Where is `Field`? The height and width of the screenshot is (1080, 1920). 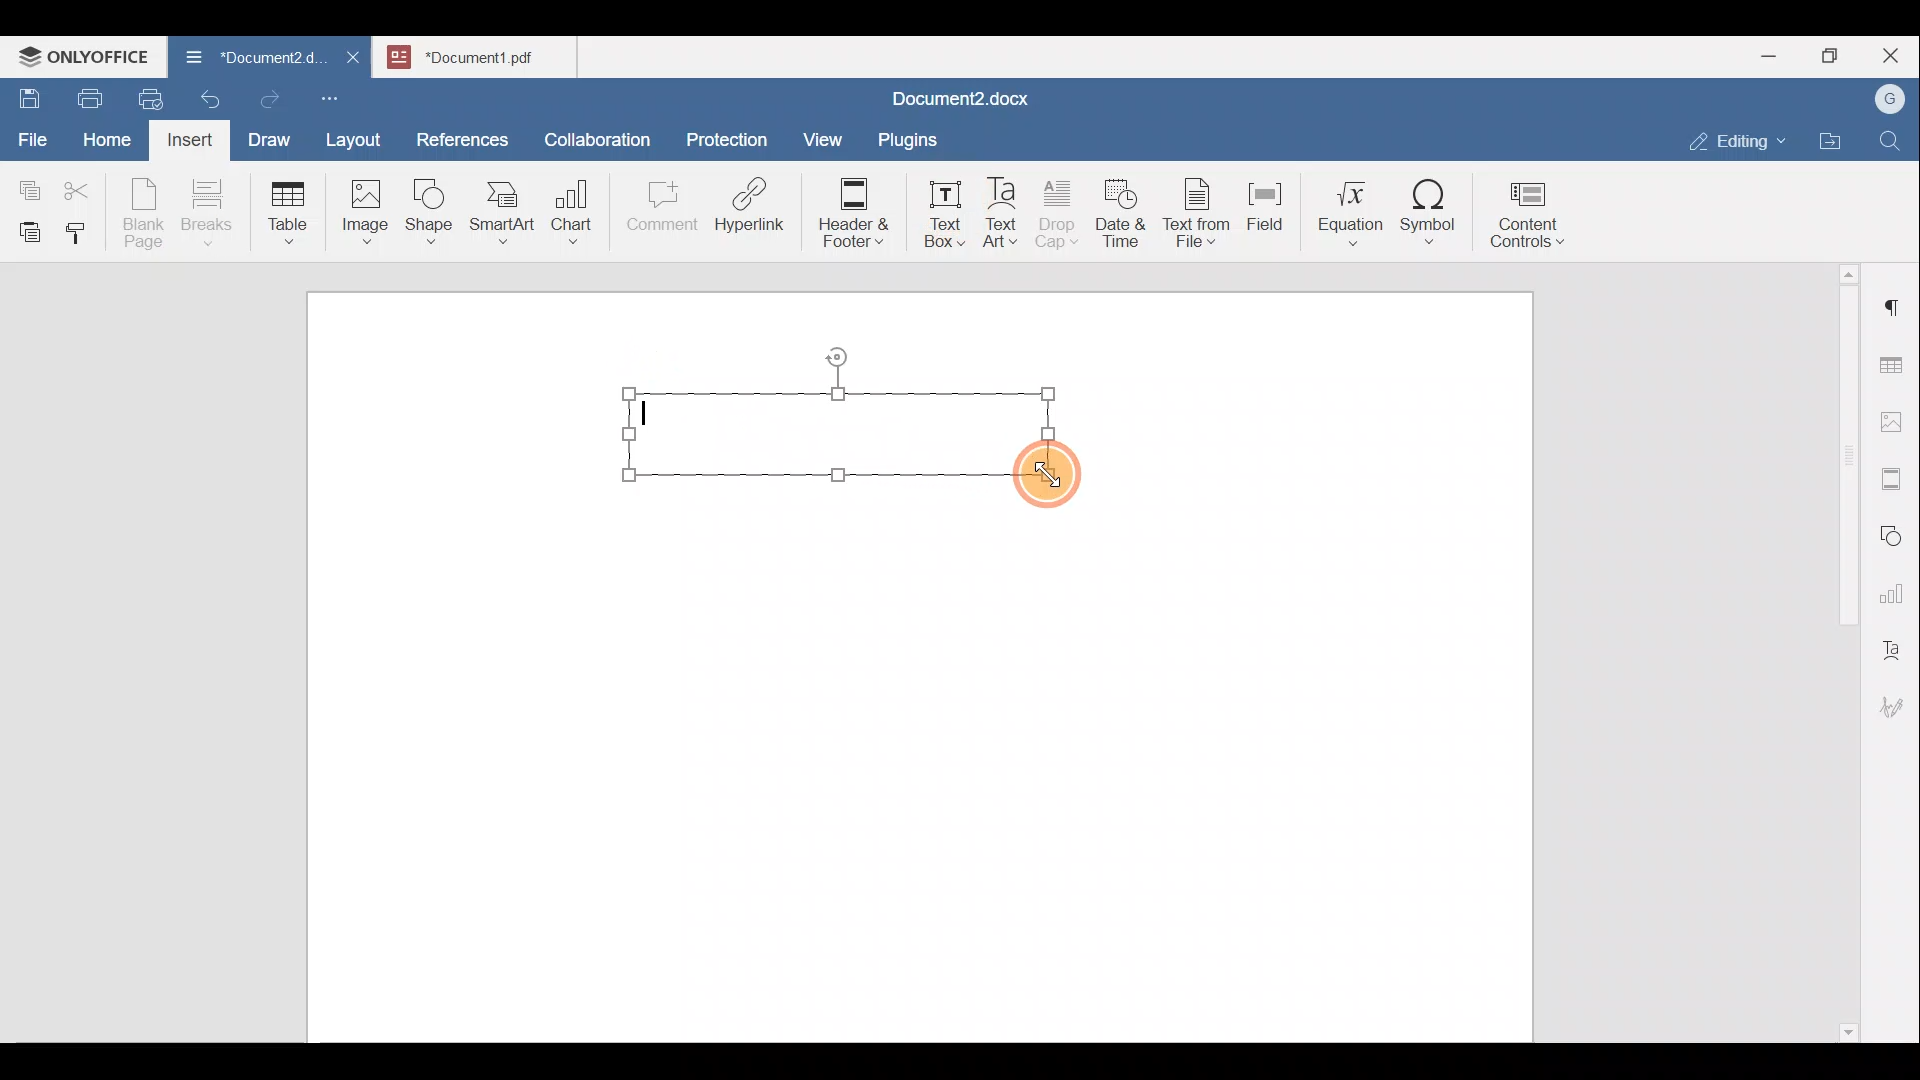 Field is located at coordinates (1265, 203).